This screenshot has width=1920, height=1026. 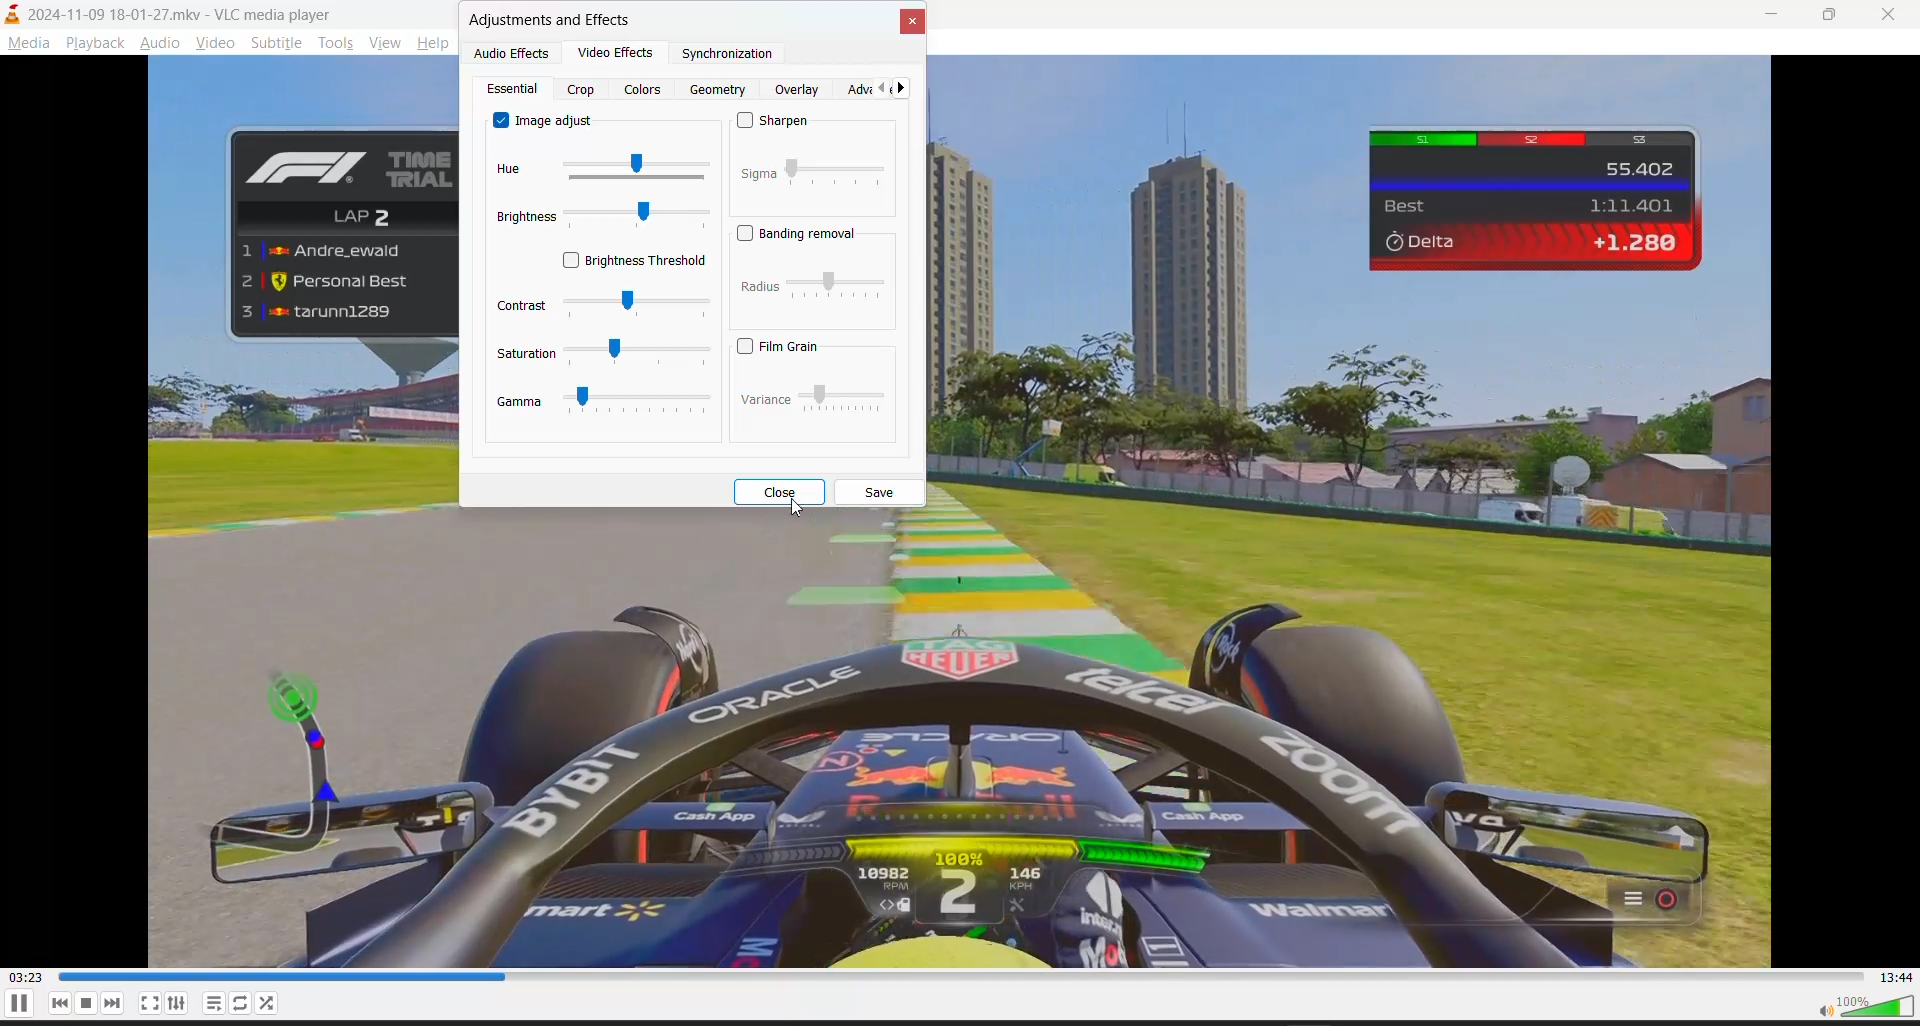 What do you see at coordinates (512, 170) in the screenshot?
I see `hue` at bounding box center [512, 170].